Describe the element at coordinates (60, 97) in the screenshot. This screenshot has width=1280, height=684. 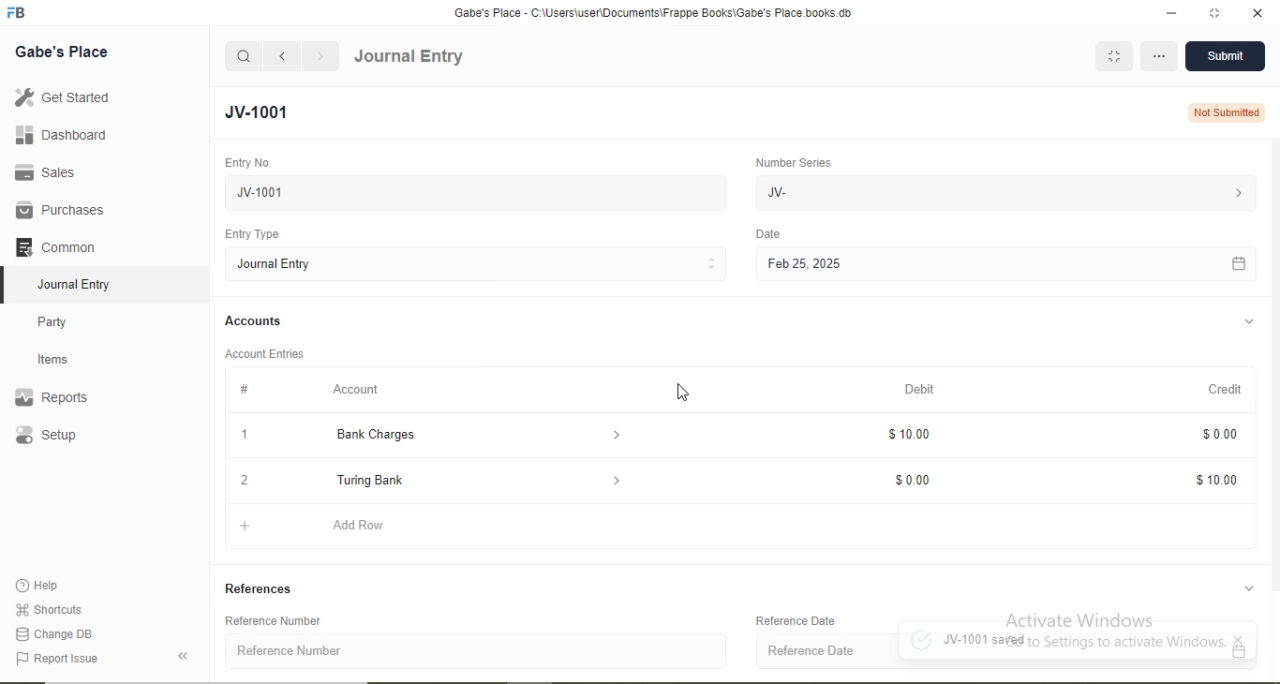
I see `Get Started` at that location.